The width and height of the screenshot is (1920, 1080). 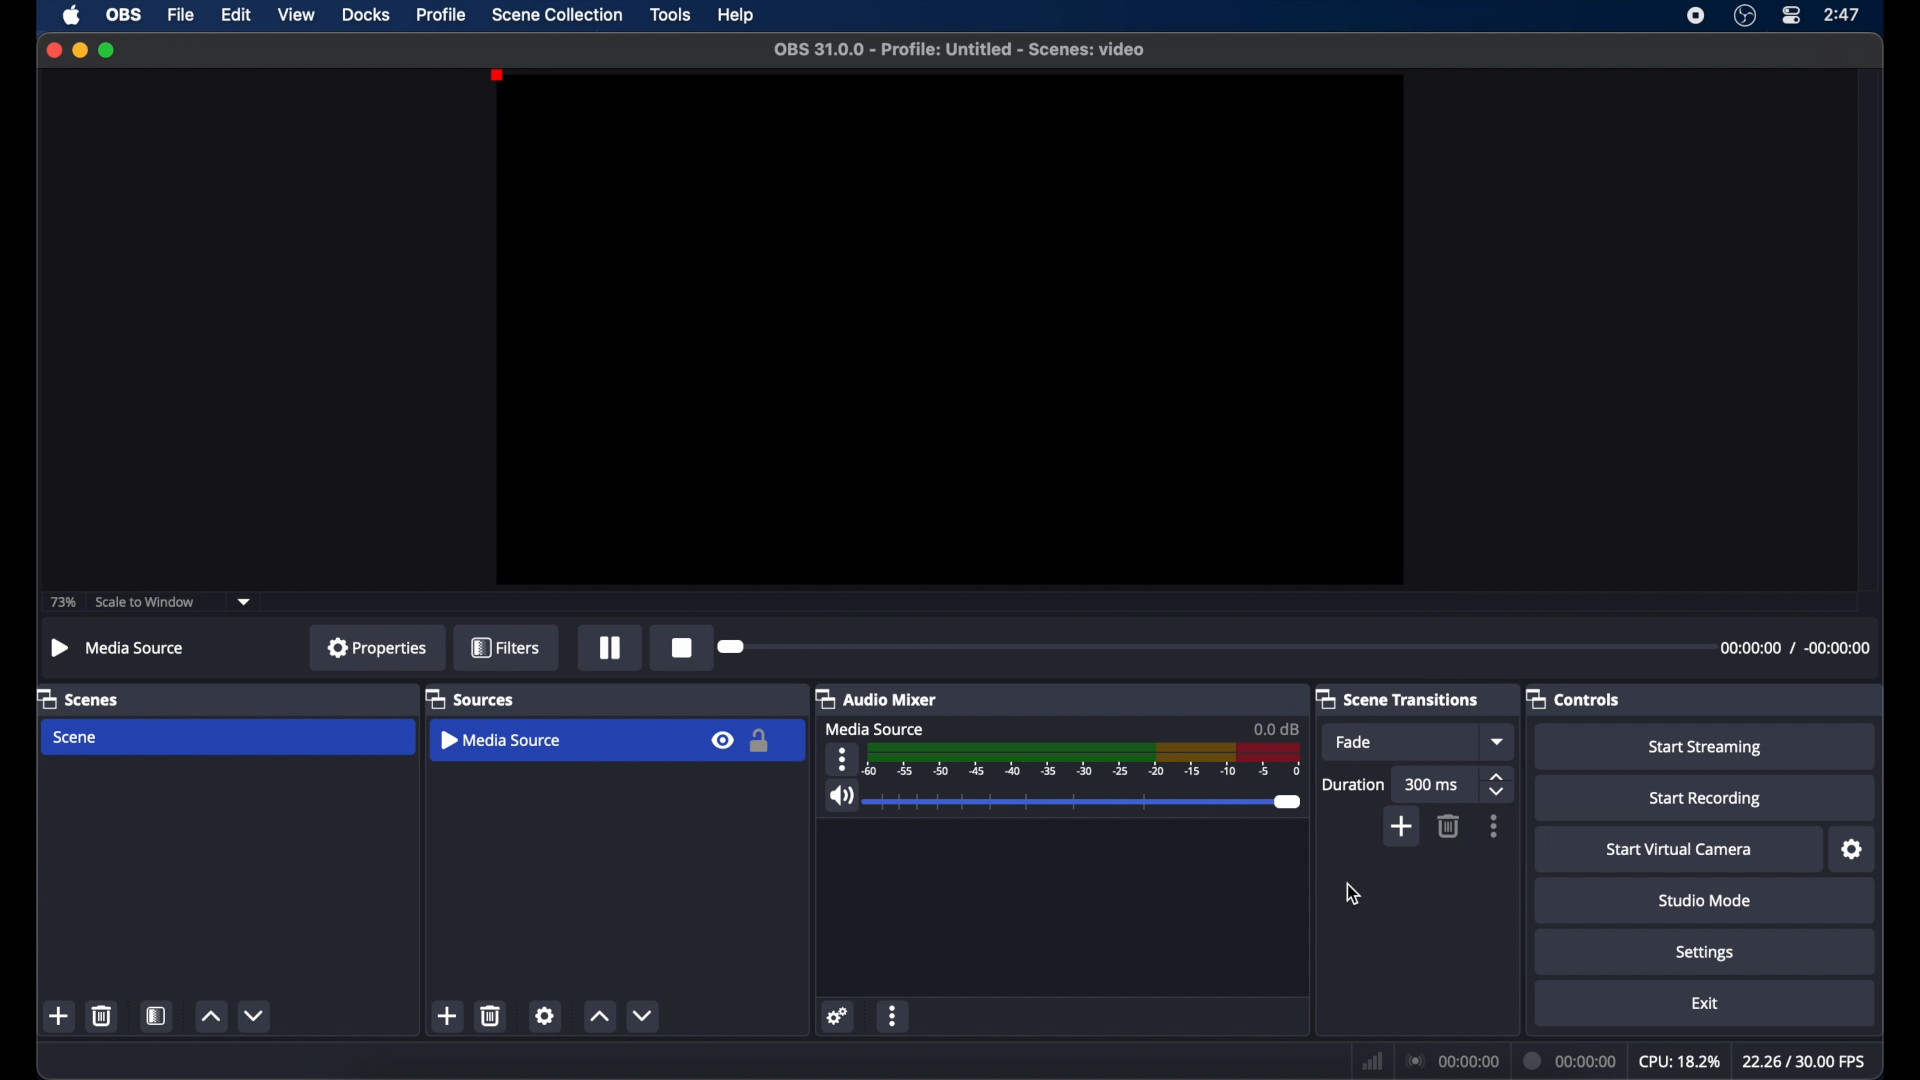 I want to click on delete, so click(x=1448, y=826).